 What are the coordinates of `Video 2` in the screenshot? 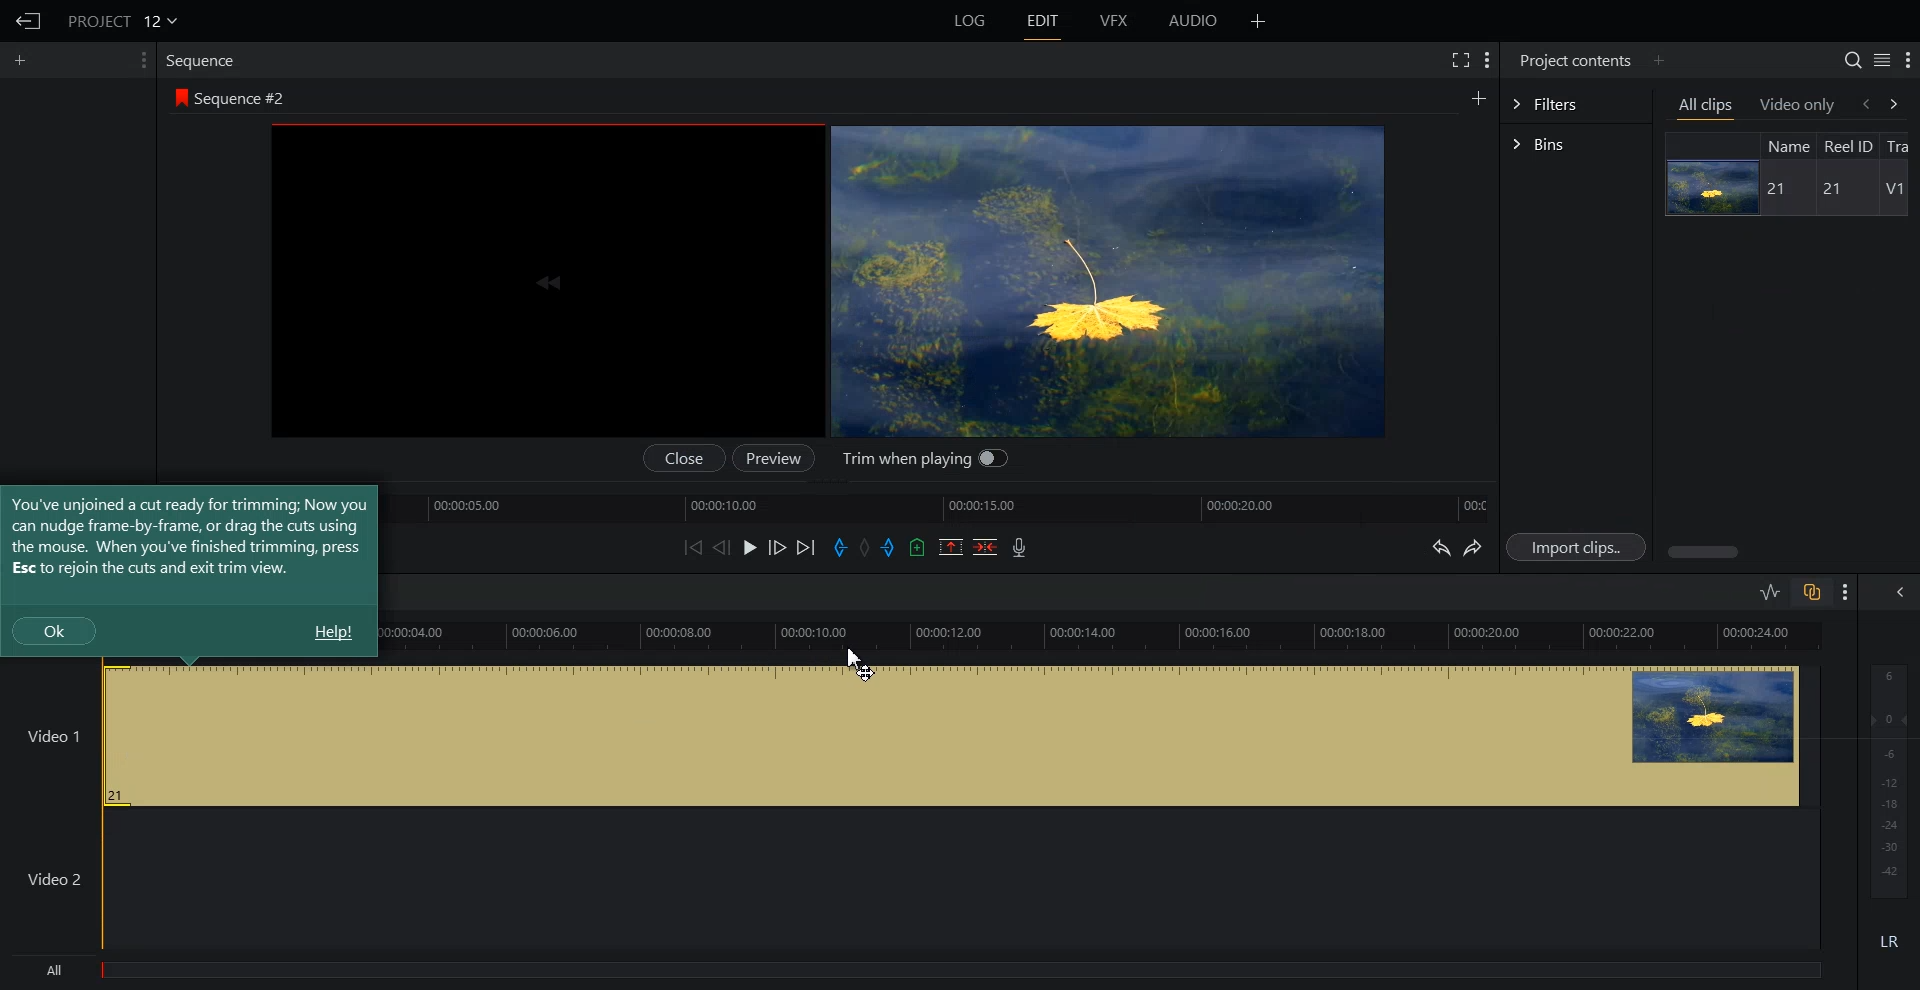 It's located at (910, 879).